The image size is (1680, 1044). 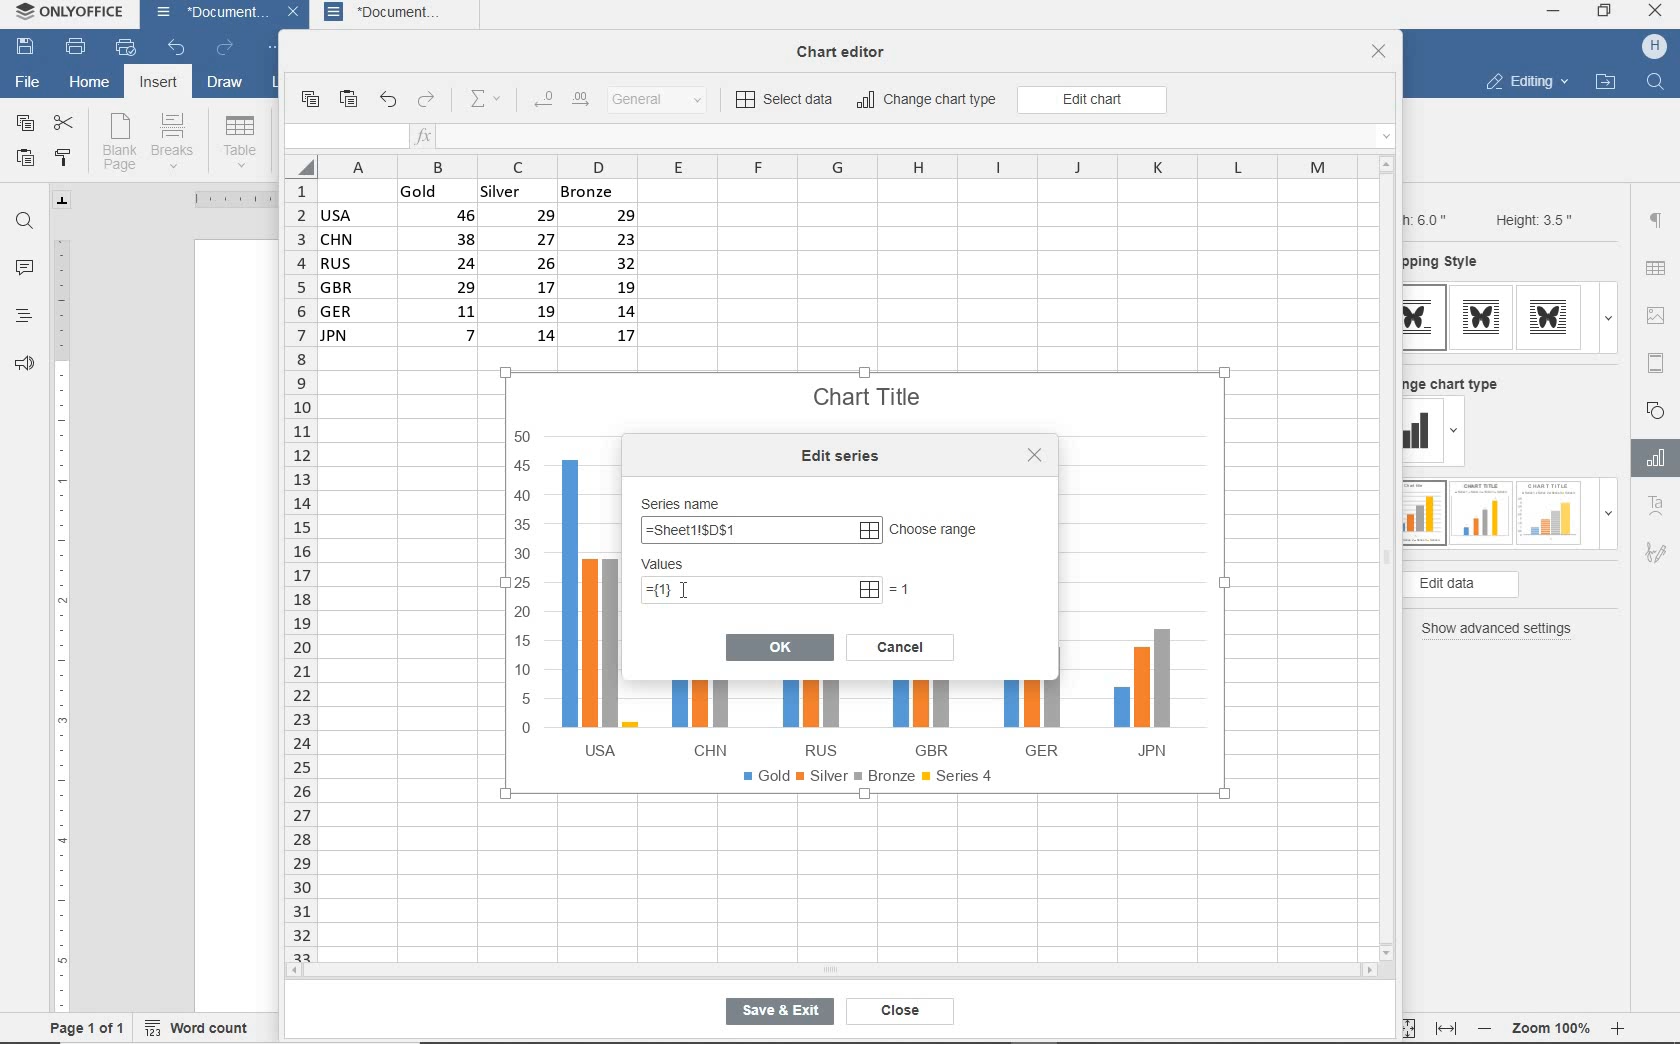 I want to click on draw, so click(x=226, y=85).